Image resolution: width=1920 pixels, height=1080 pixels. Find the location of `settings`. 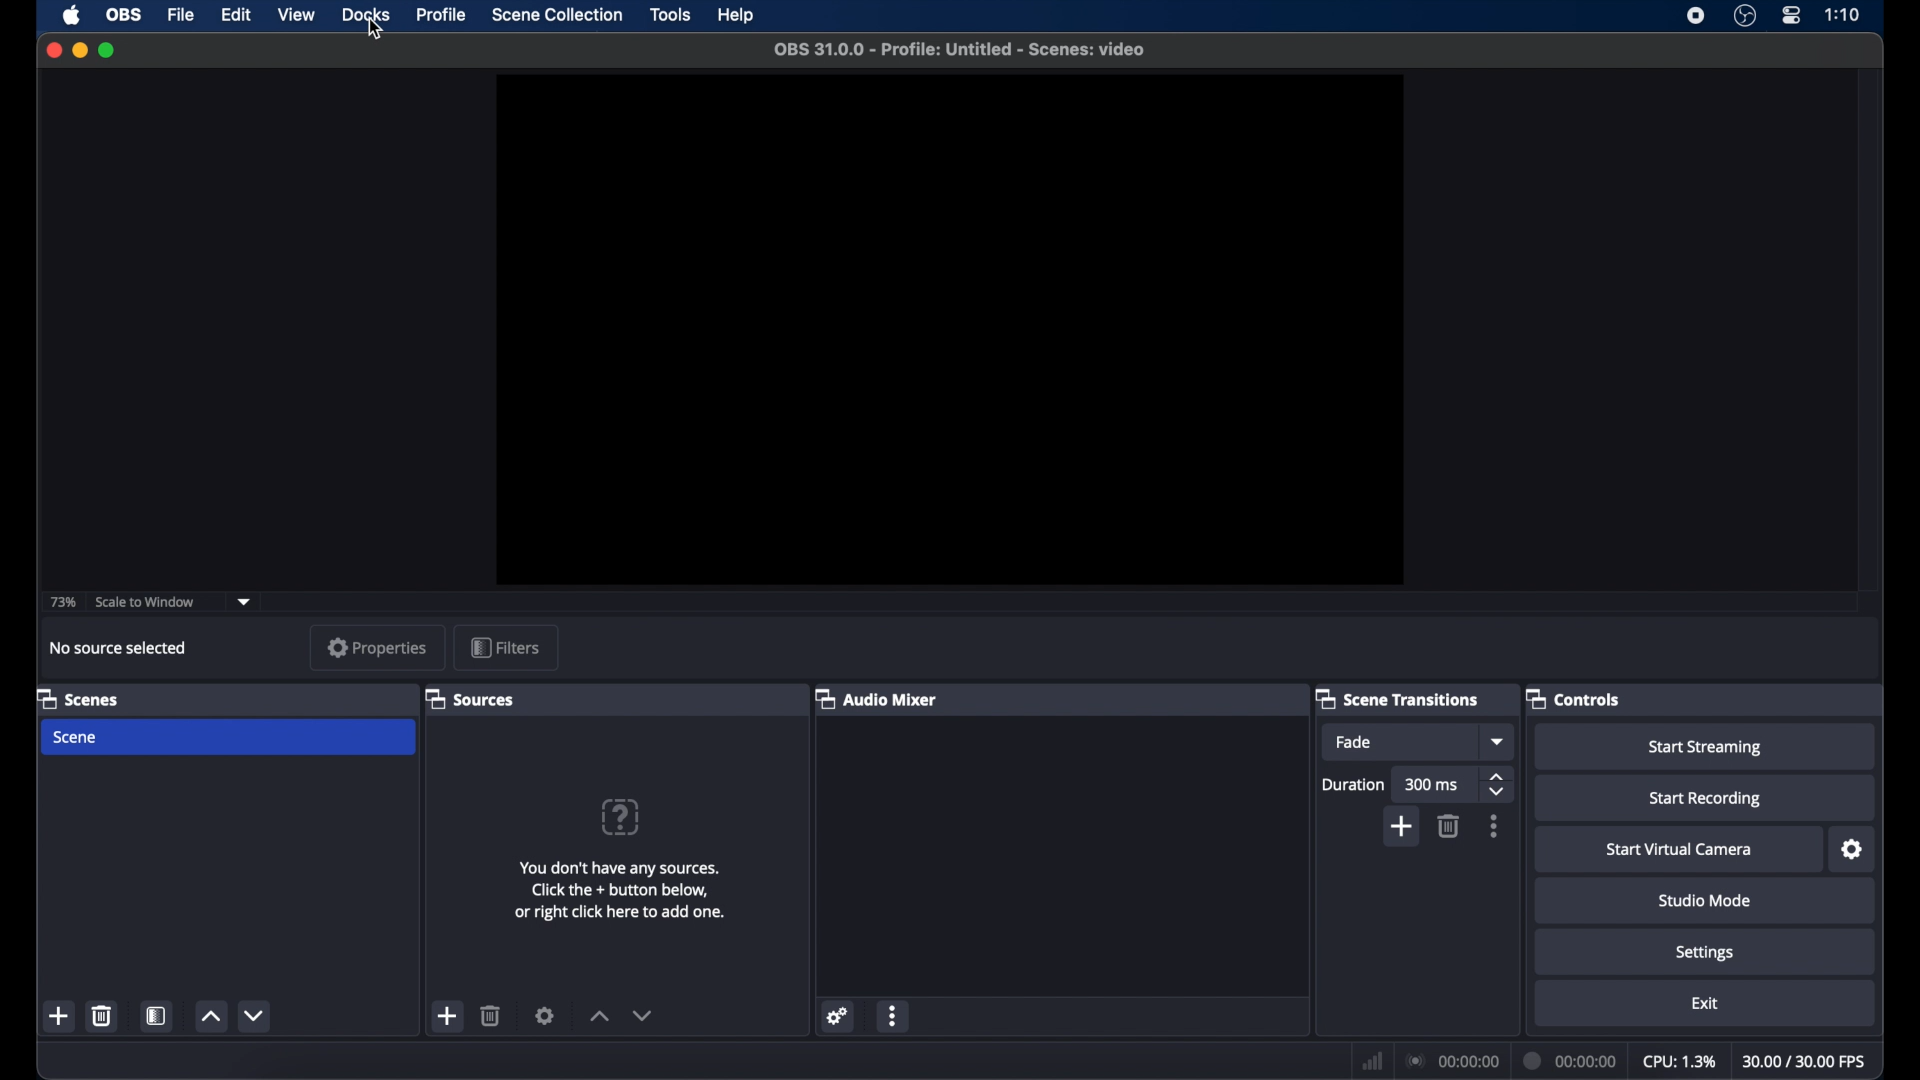

settings is located at coordinates (838, 1015).